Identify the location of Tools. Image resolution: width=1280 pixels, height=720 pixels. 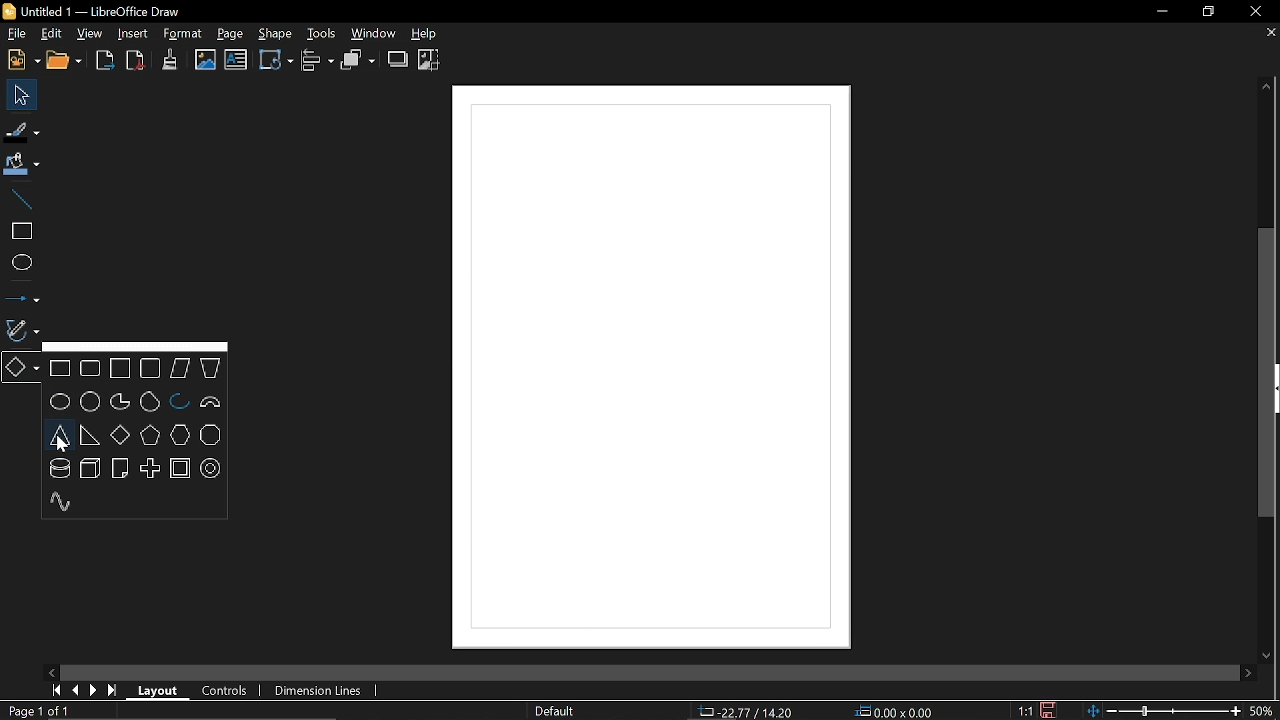
(319, 32).